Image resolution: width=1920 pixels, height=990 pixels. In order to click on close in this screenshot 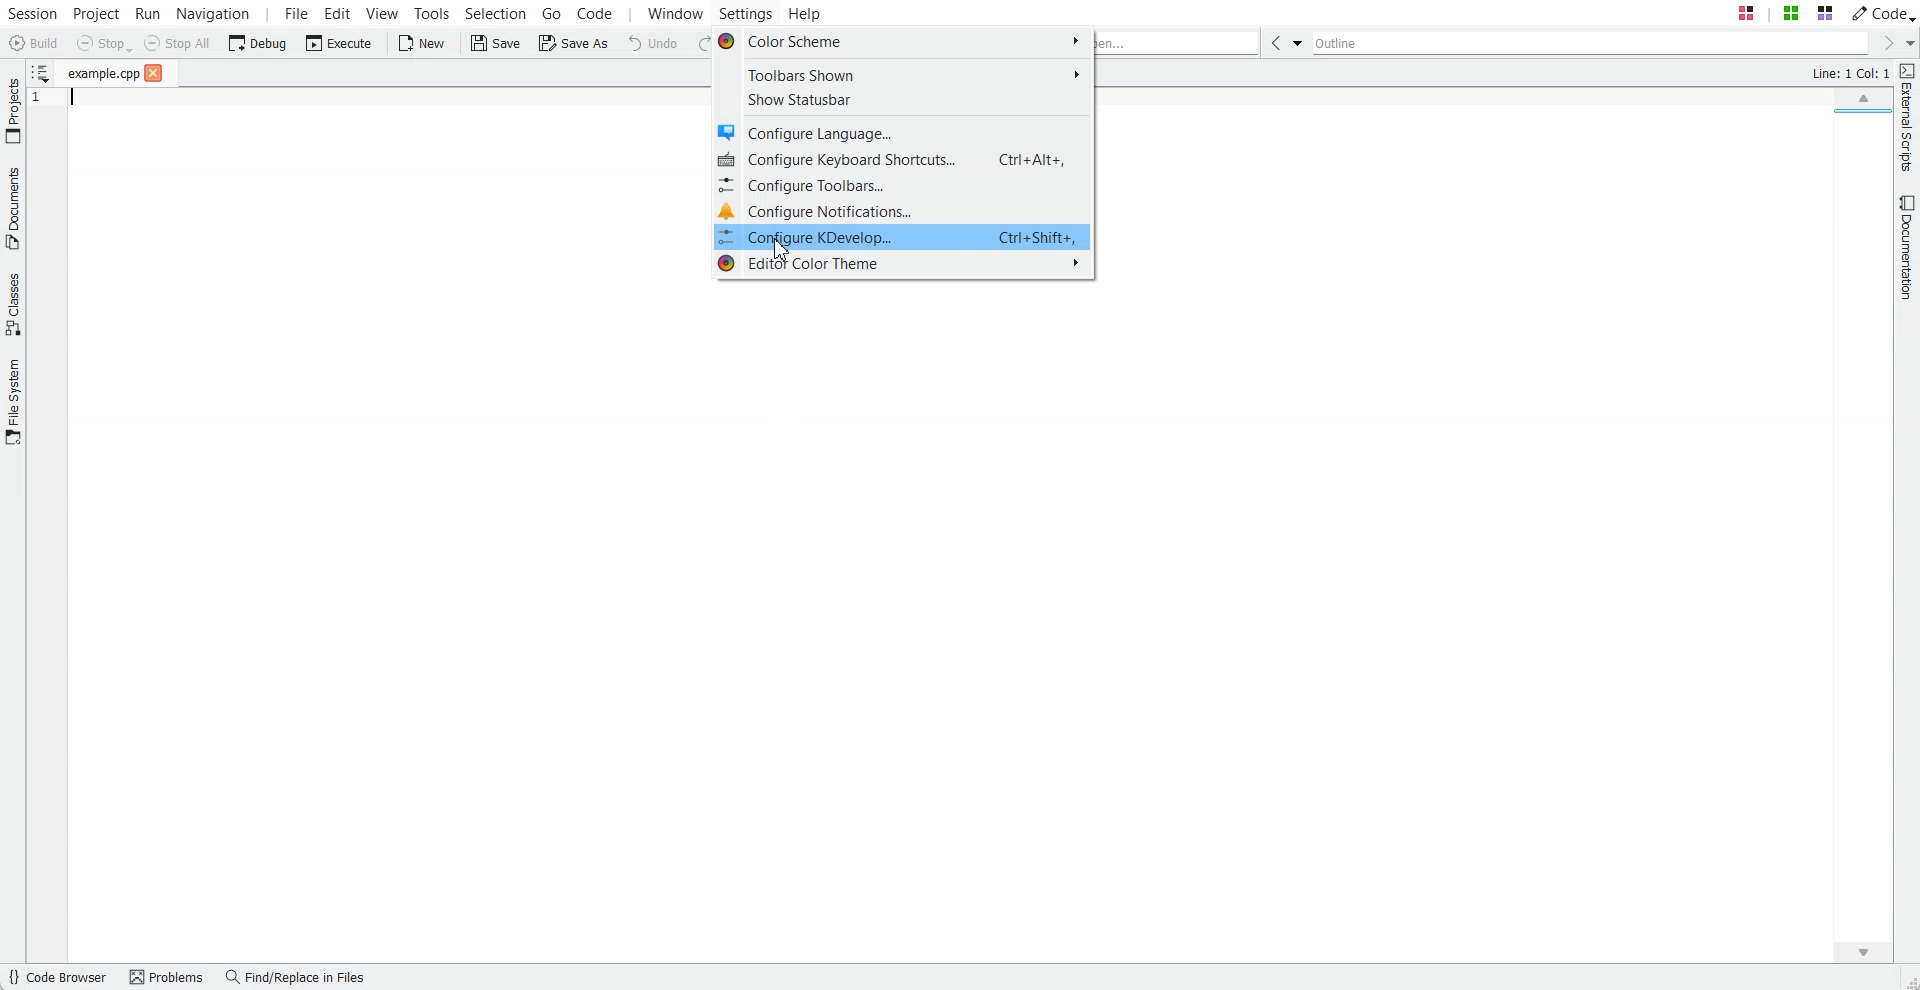, I will do `click(154, 74)`.